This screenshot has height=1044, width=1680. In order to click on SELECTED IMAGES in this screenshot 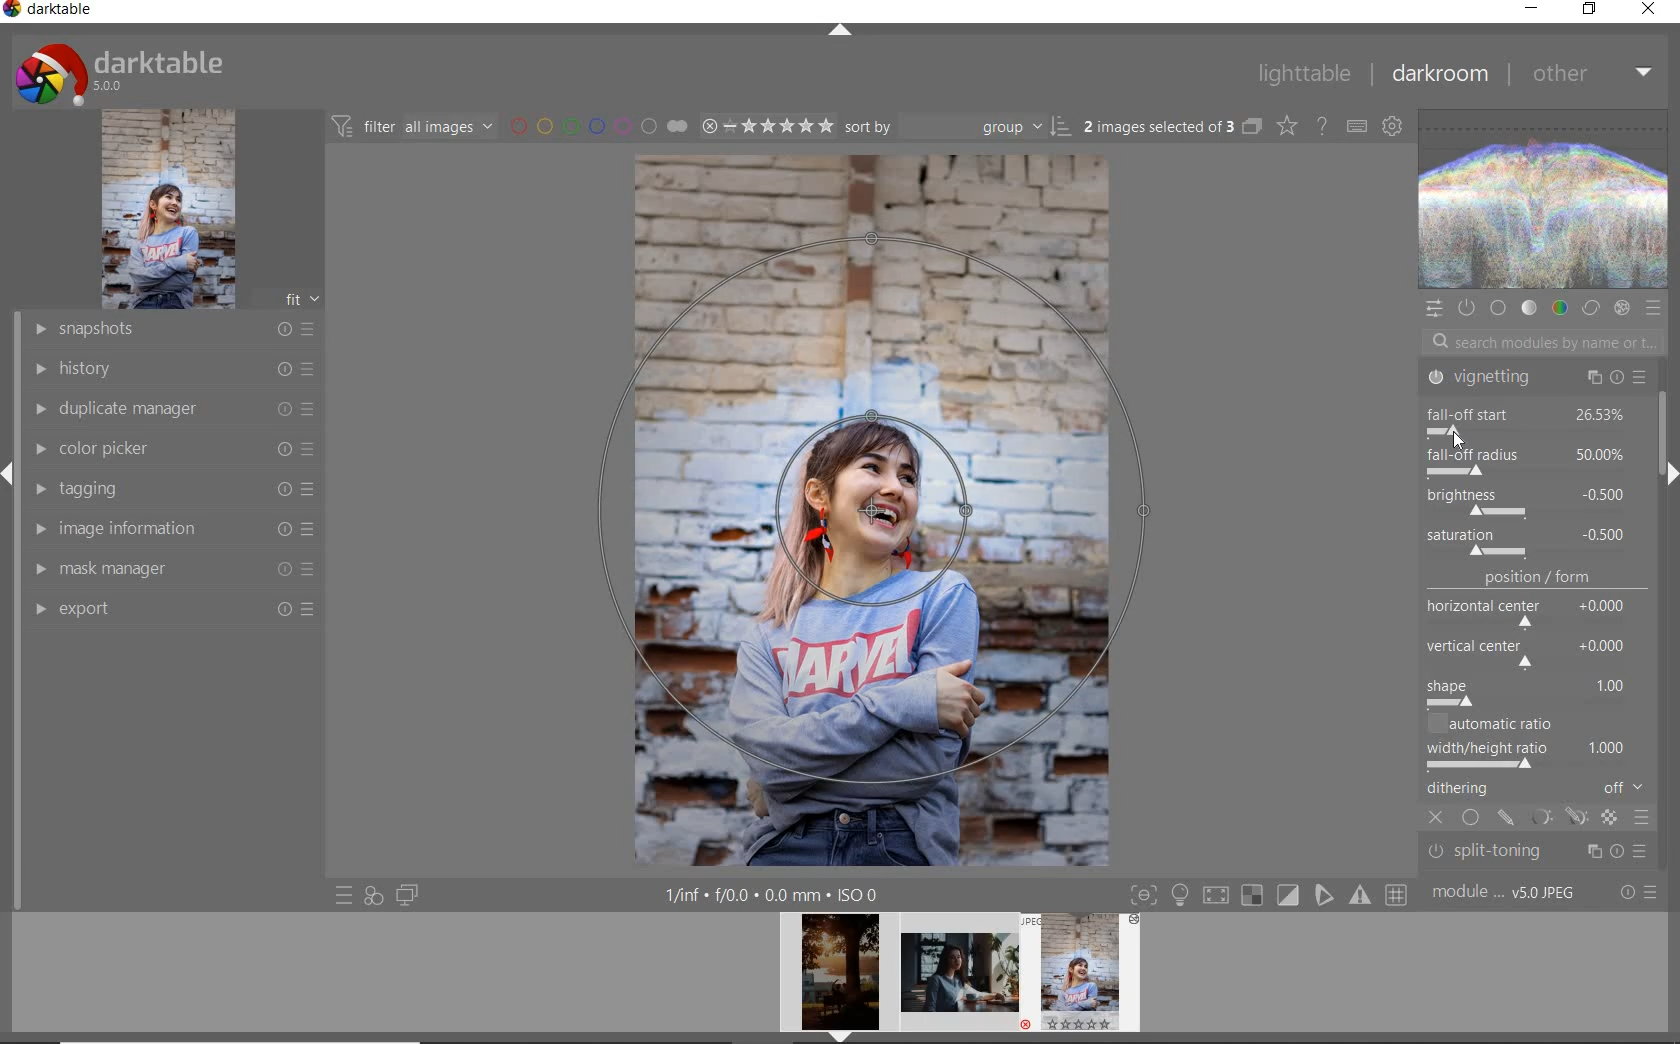, I will do `click(1159, 123)`.